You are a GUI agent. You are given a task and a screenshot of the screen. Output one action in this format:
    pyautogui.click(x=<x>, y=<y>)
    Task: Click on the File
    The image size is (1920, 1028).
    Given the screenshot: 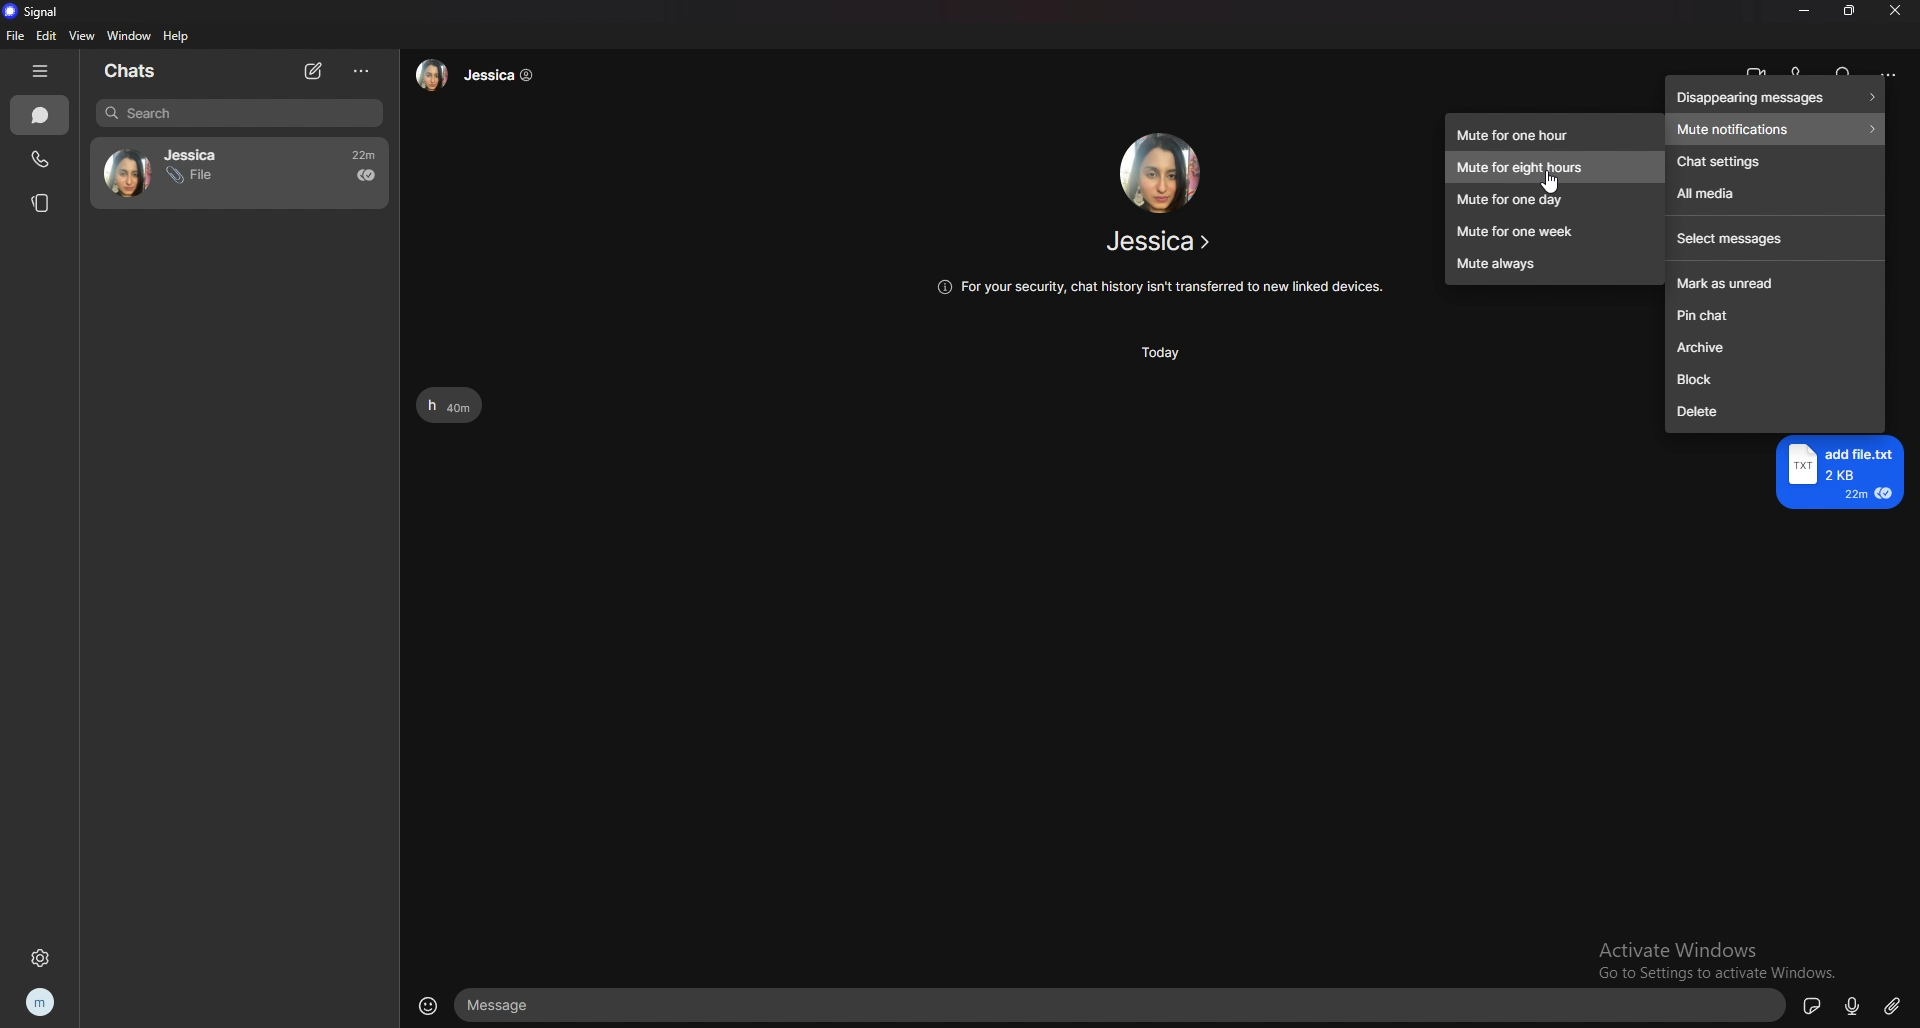 What is the action you would take?
    pyautogui.click(x=189, y=178)
    